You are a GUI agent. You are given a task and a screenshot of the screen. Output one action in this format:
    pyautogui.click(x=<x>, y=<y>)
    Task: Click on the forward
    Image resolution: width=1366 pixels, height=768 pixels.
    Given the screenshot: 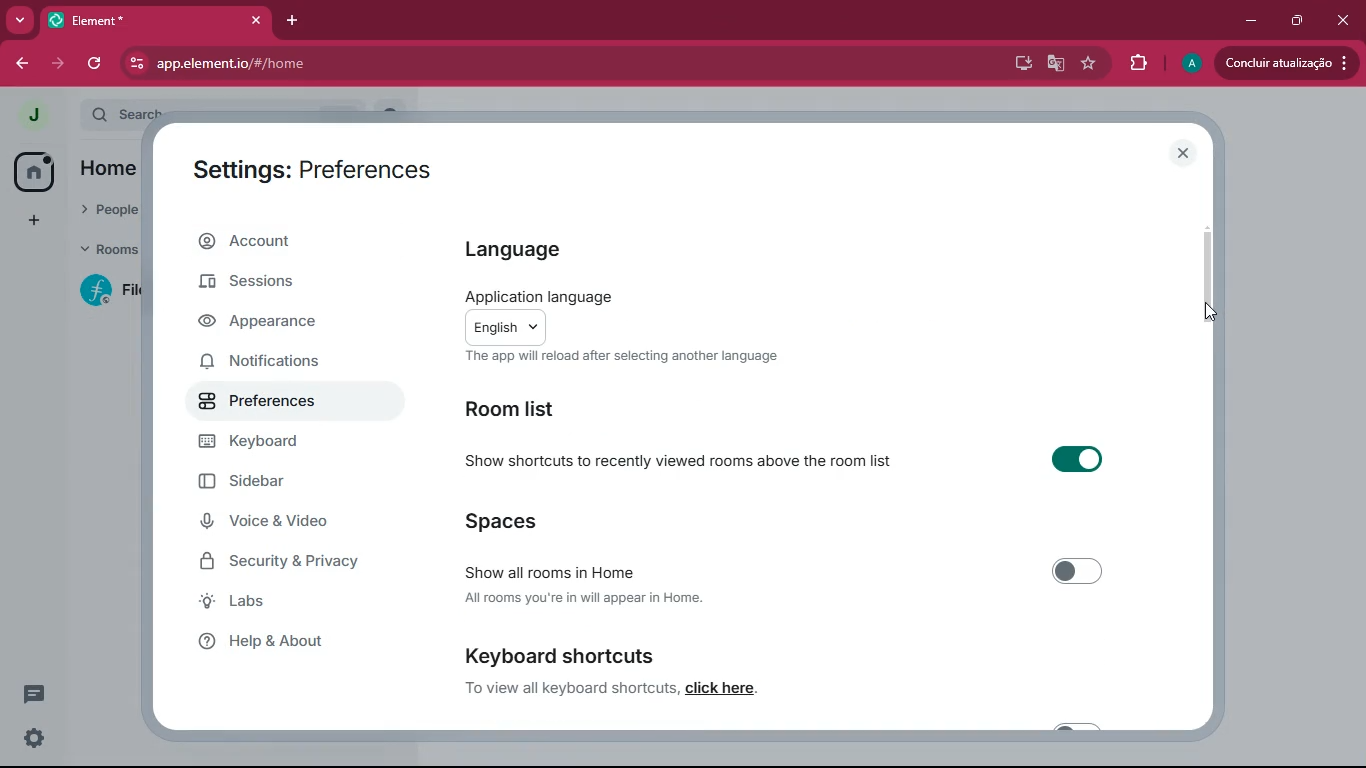 What is the action you would take?
    pyautogui.click(x=60, y=63)
    